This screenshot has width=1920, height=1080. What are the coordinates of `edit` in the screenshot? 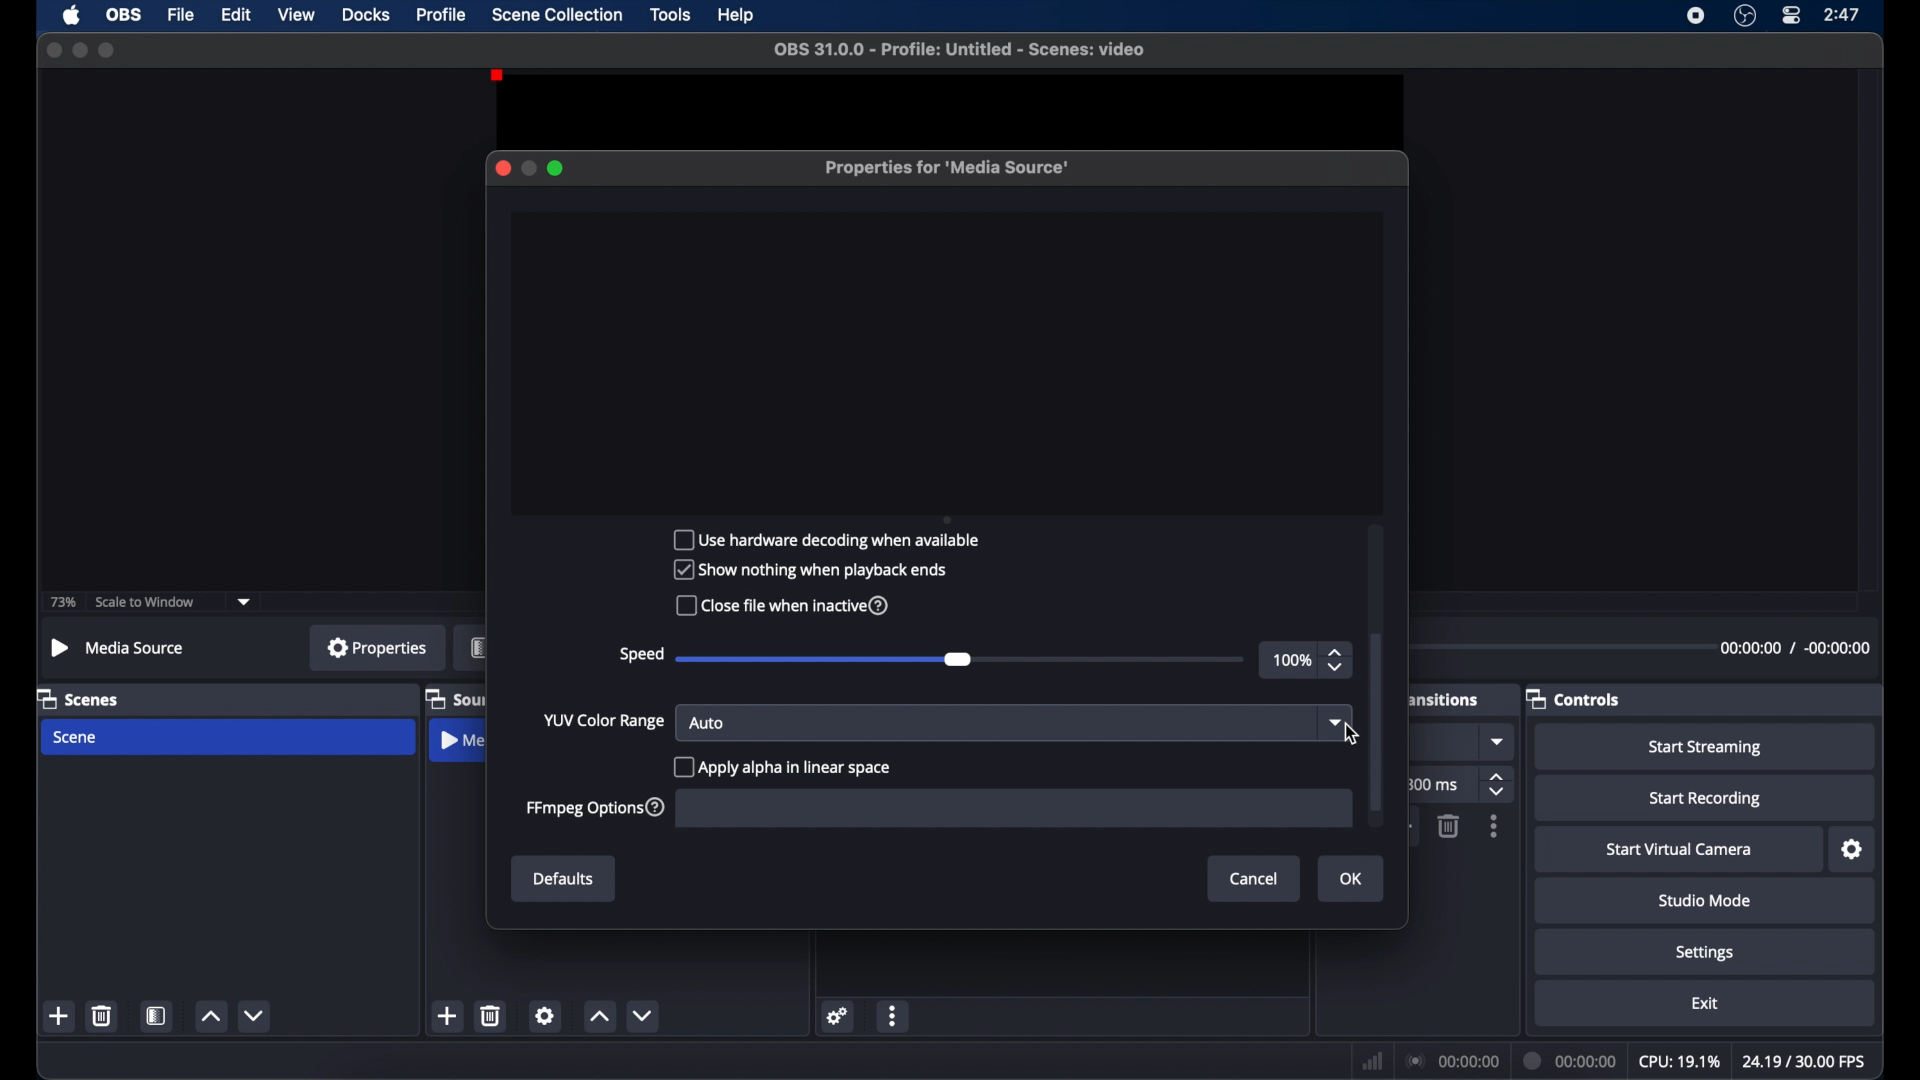 It's located at (236, 15).